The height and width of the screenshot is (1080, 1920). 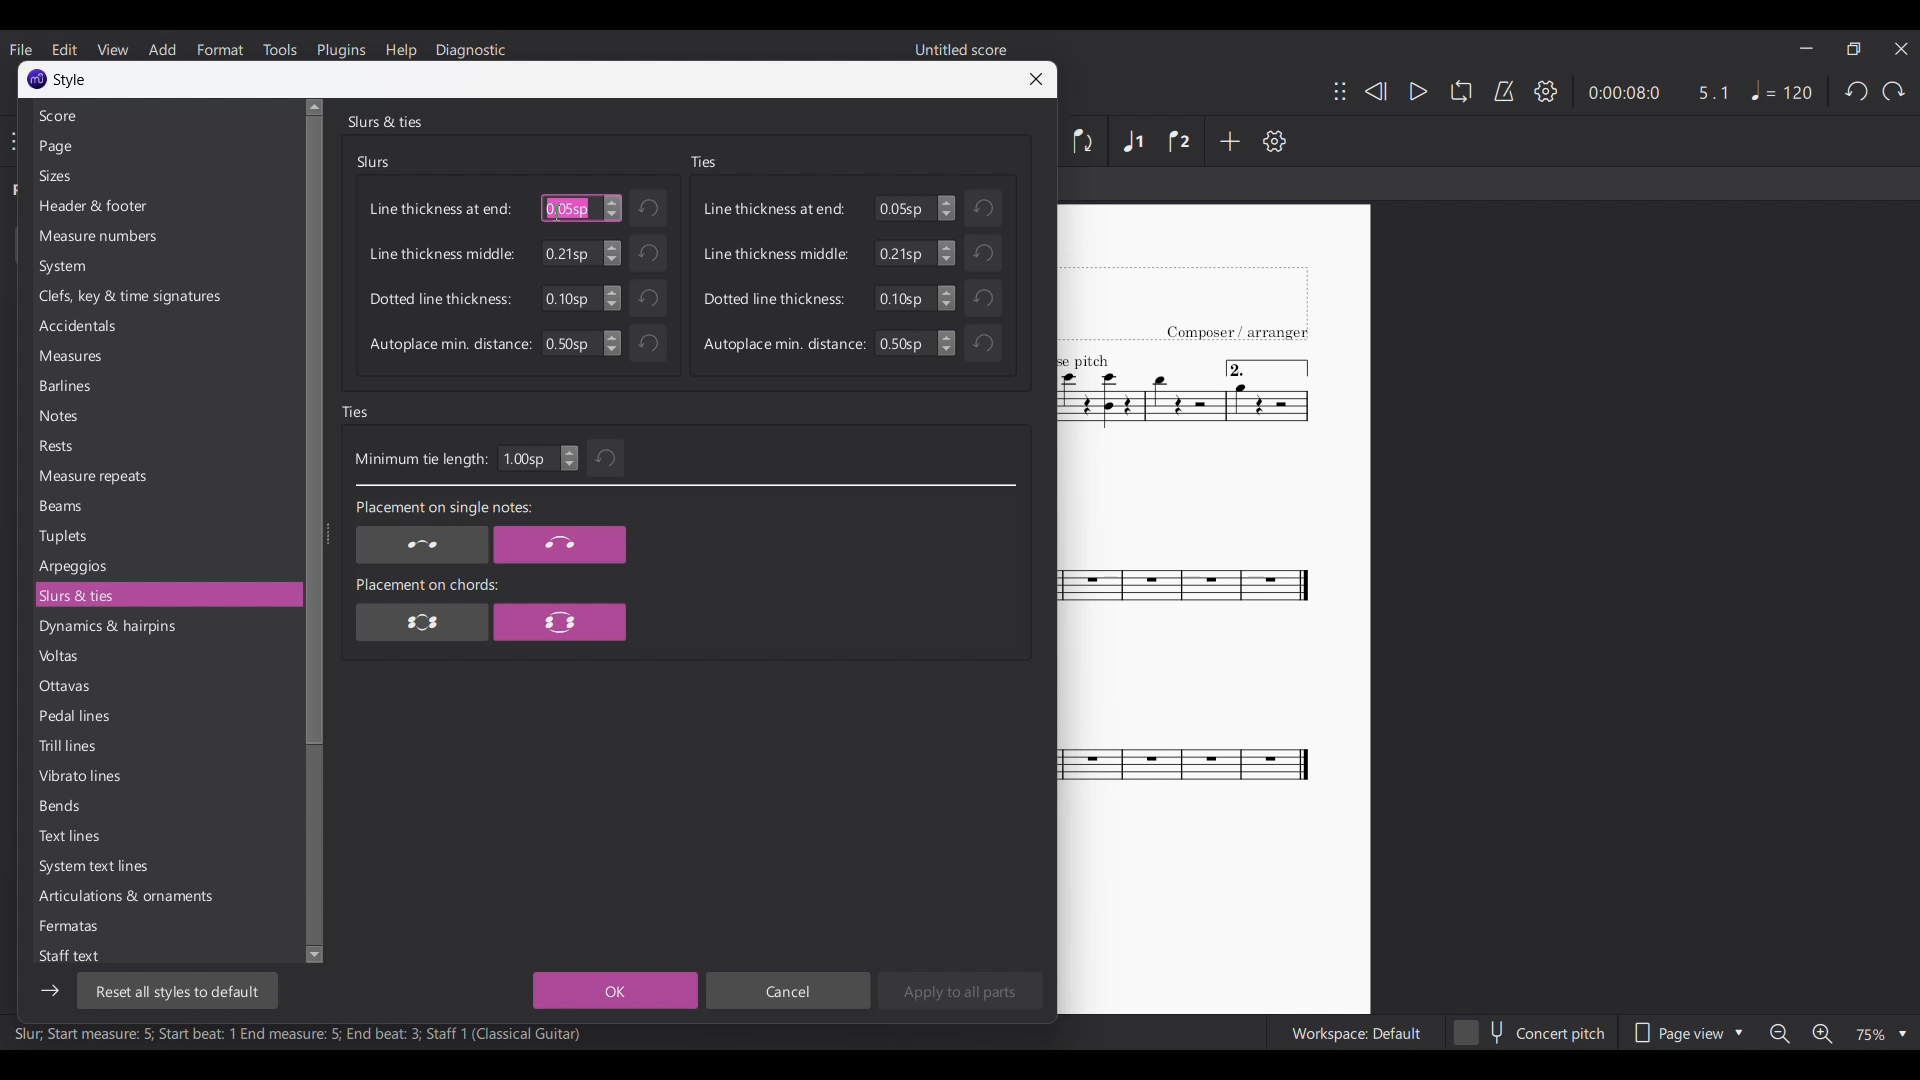 What do you see at coordinates (775, 298) in the screenshot?
I see `Dotted line thickness` at bounding box center [775, 298].